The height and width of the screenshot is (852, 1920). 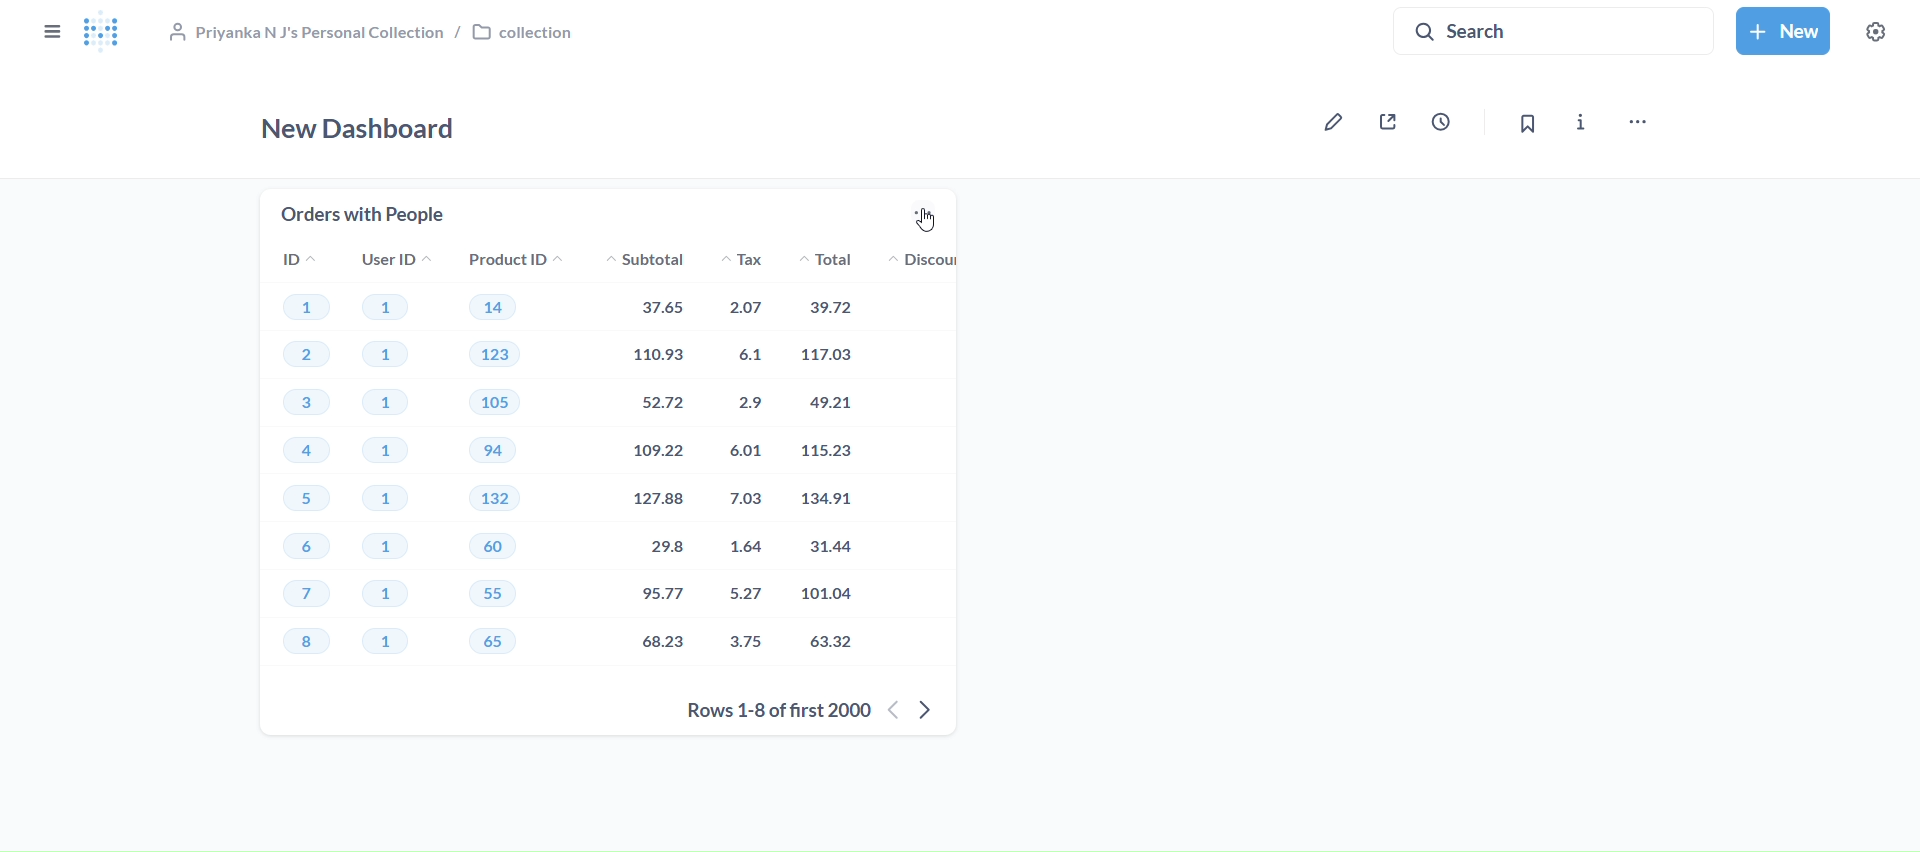 What do you see at coordinates (927, 709) in the screenshot?
I see `next` at bounding box center [927, 709].